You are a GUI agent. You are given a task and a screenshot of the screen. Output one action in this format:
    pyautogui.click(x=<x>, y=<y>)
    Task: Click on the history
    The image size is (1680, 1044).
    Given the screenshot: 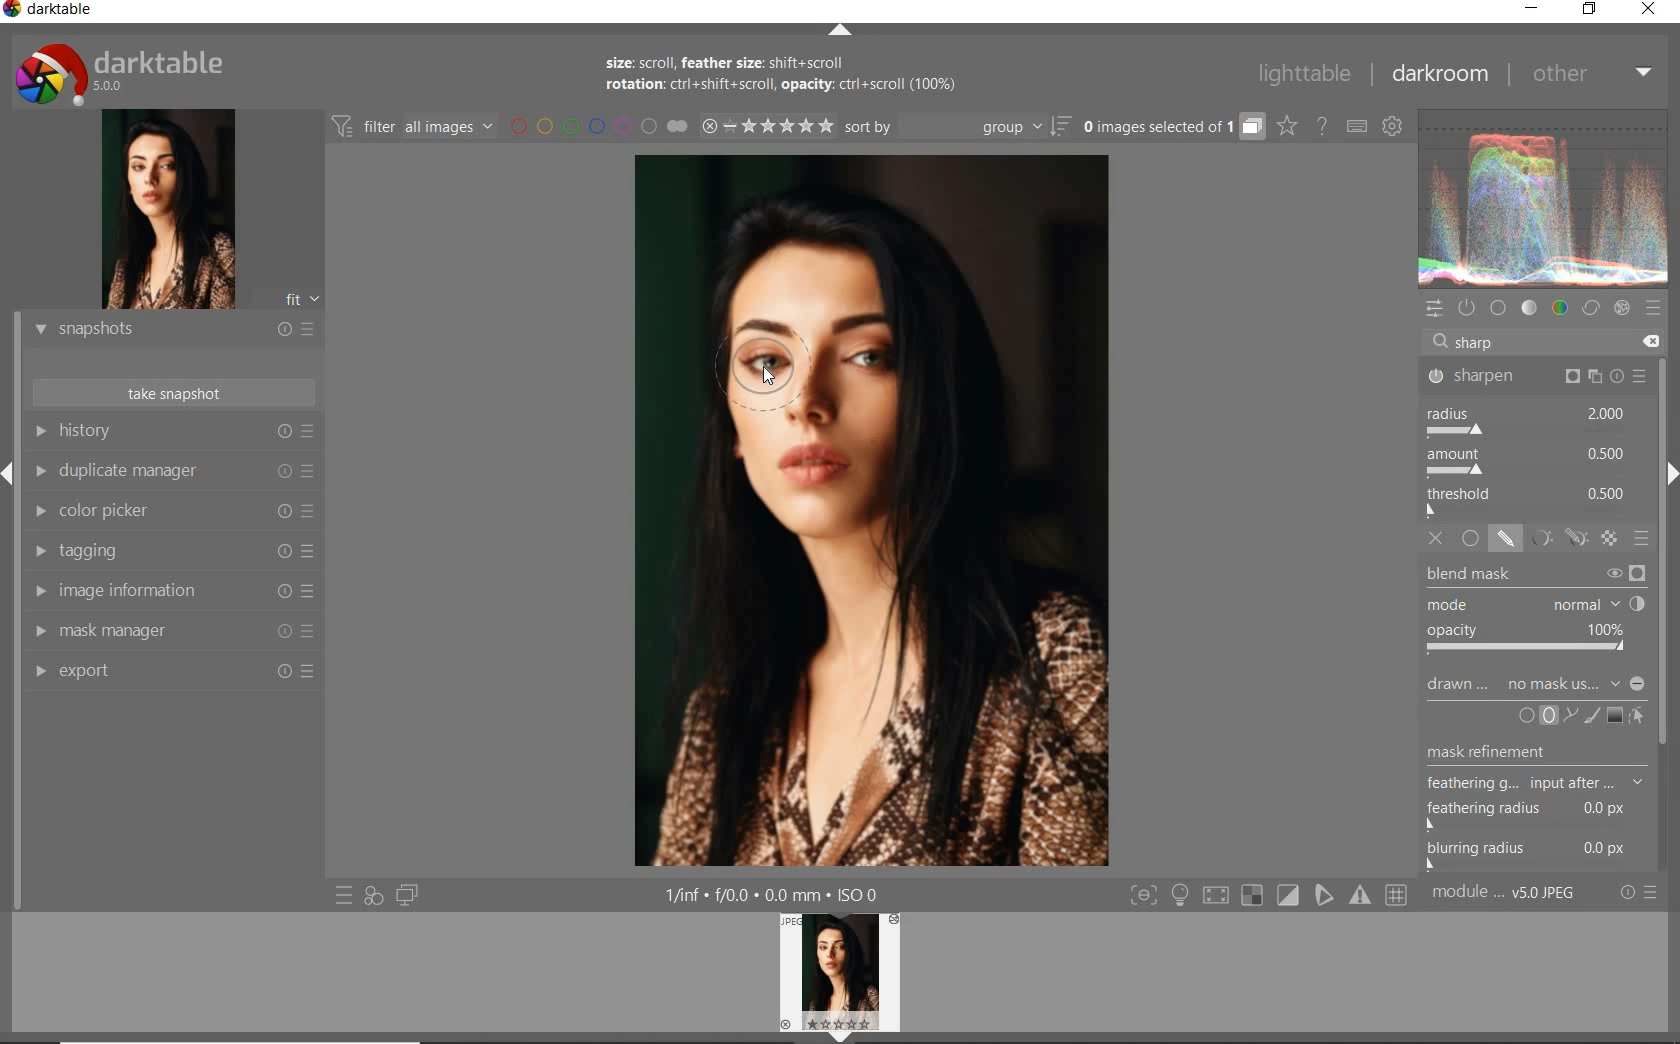 What is the action you would take?
    pyautogui.click(x=176, y=430)
    